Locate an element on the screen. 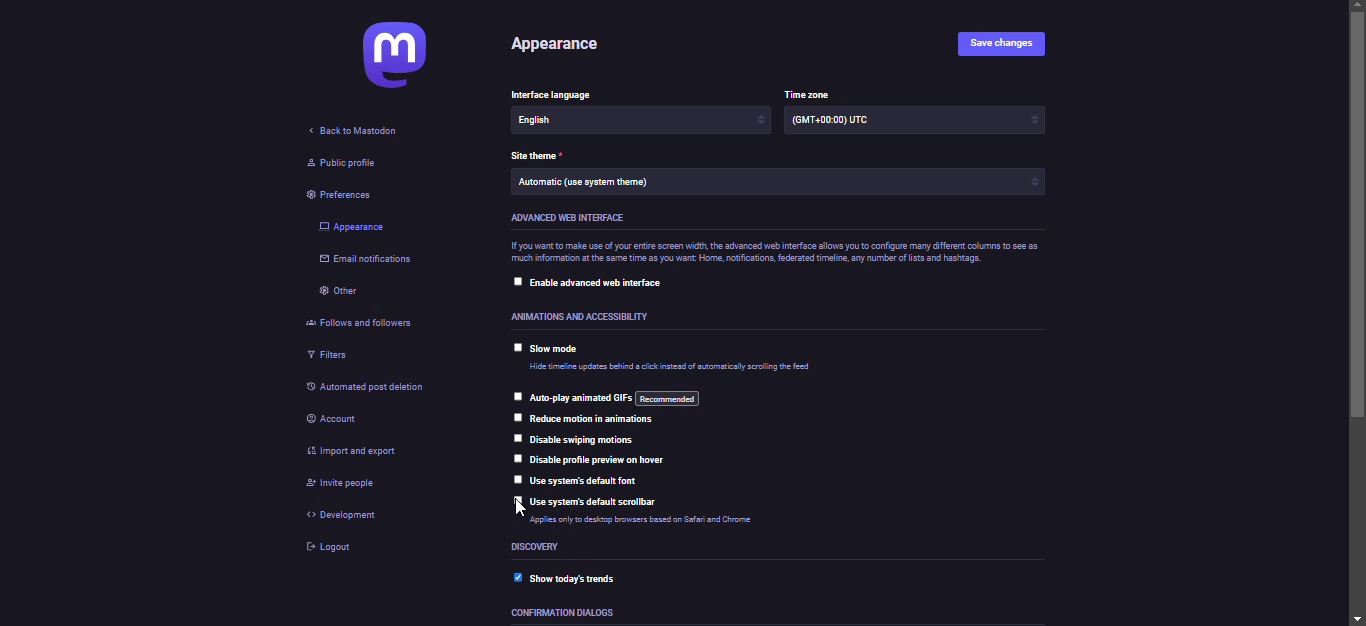  cursor is located at coordinates (518, 512).